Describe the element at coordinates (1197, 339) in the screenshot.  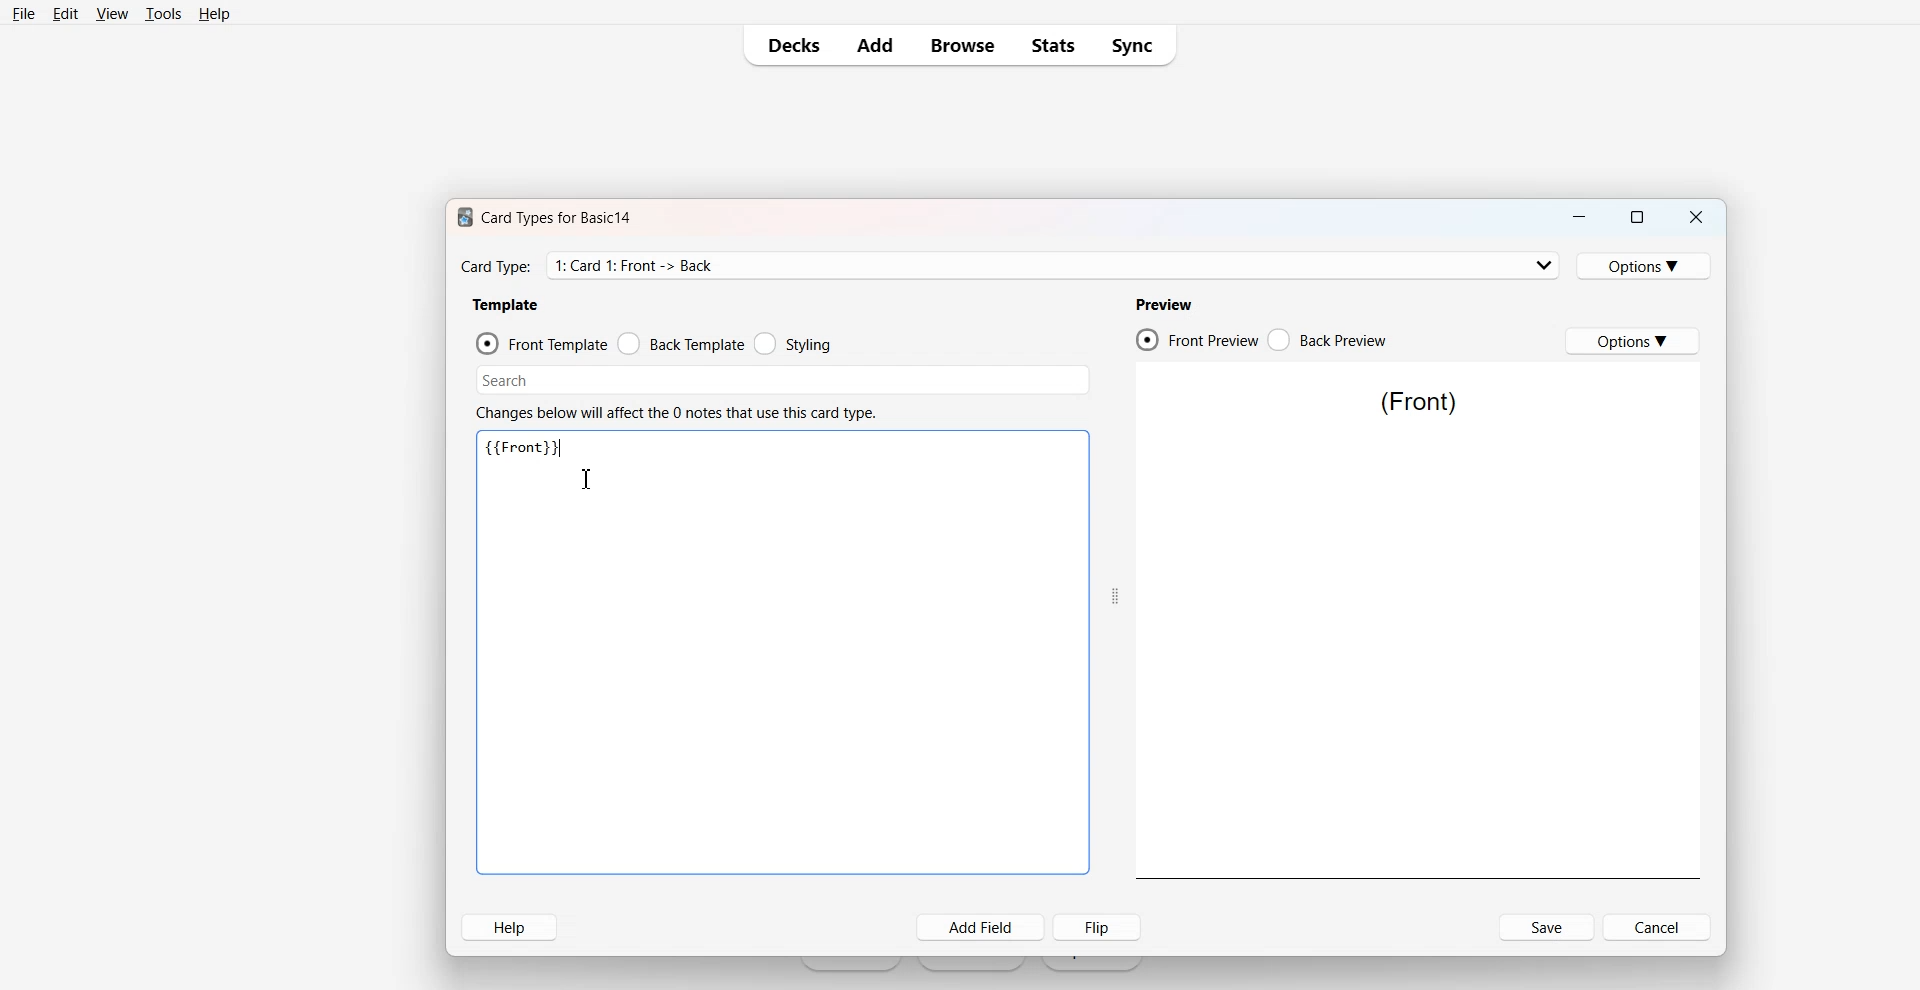
I see `Front Preview` at that location.